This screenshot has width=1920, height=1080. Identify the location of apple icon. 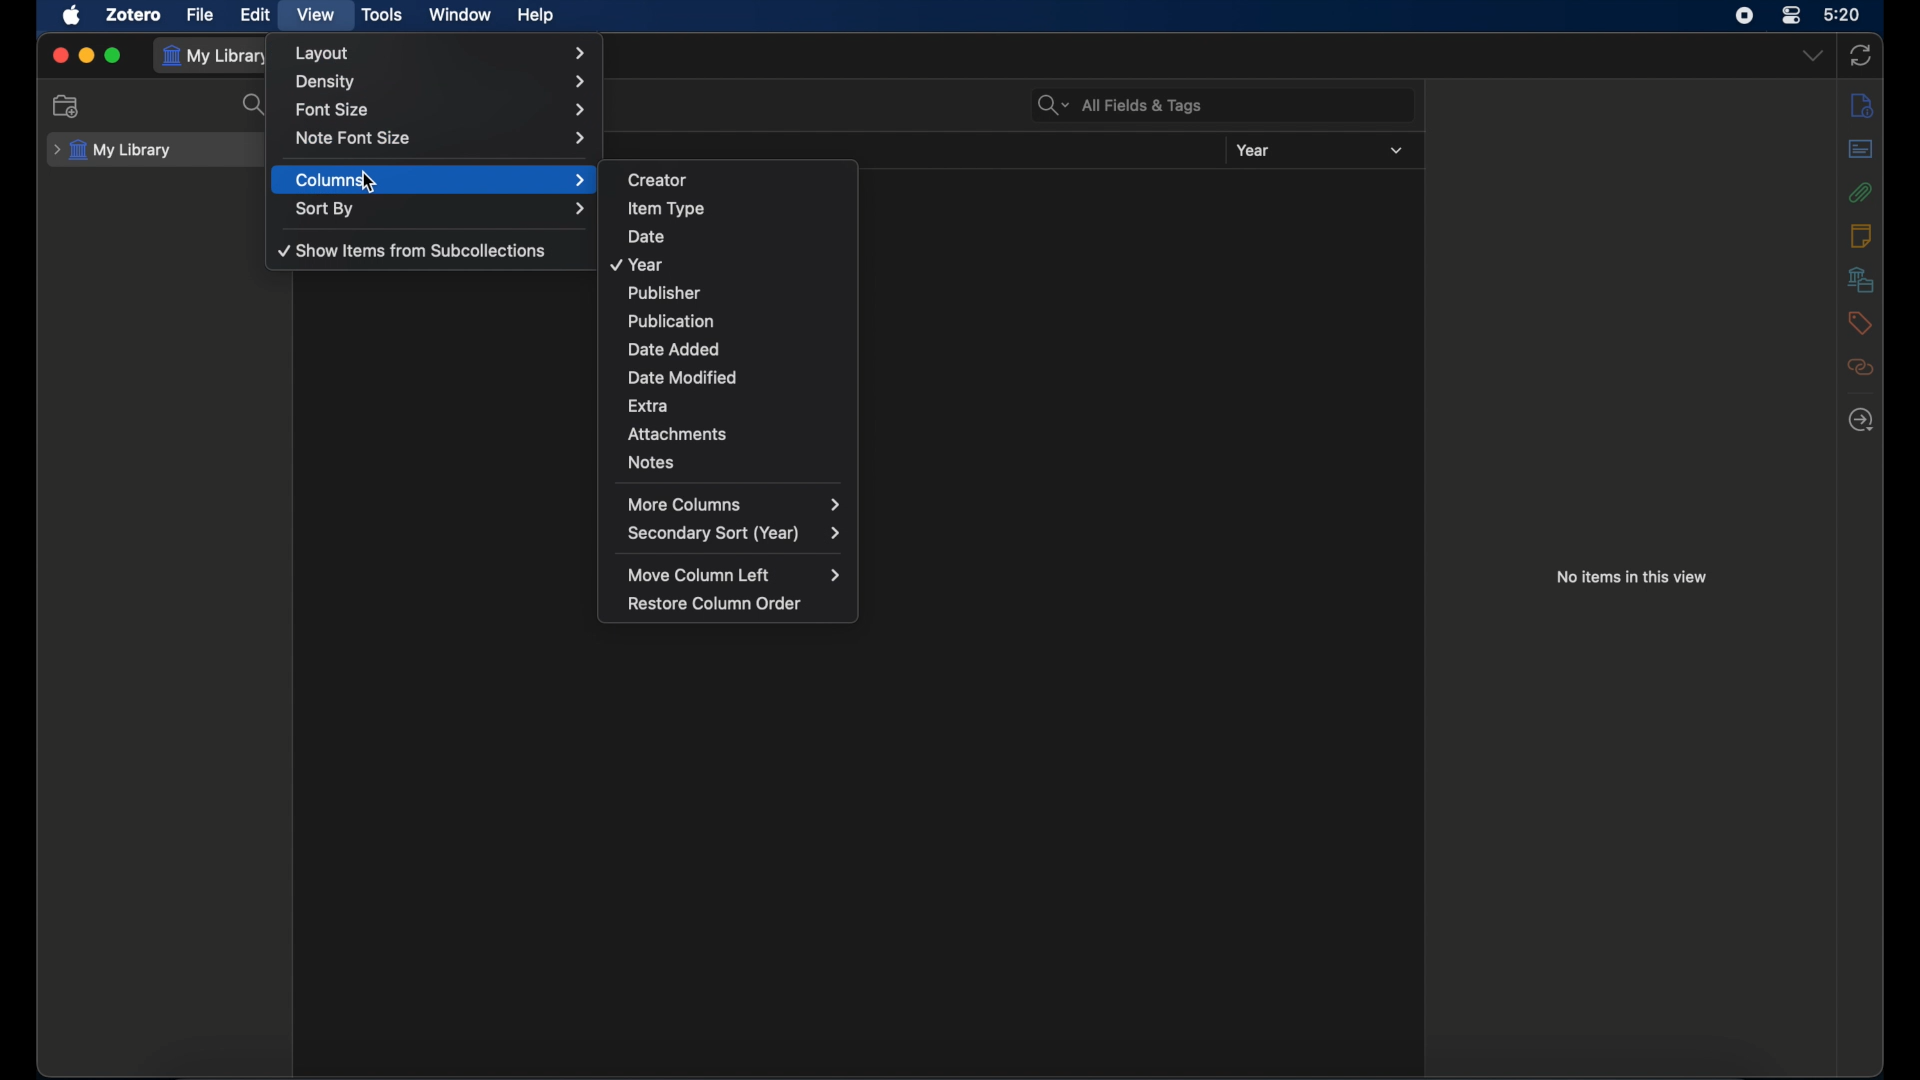
(71, 15).